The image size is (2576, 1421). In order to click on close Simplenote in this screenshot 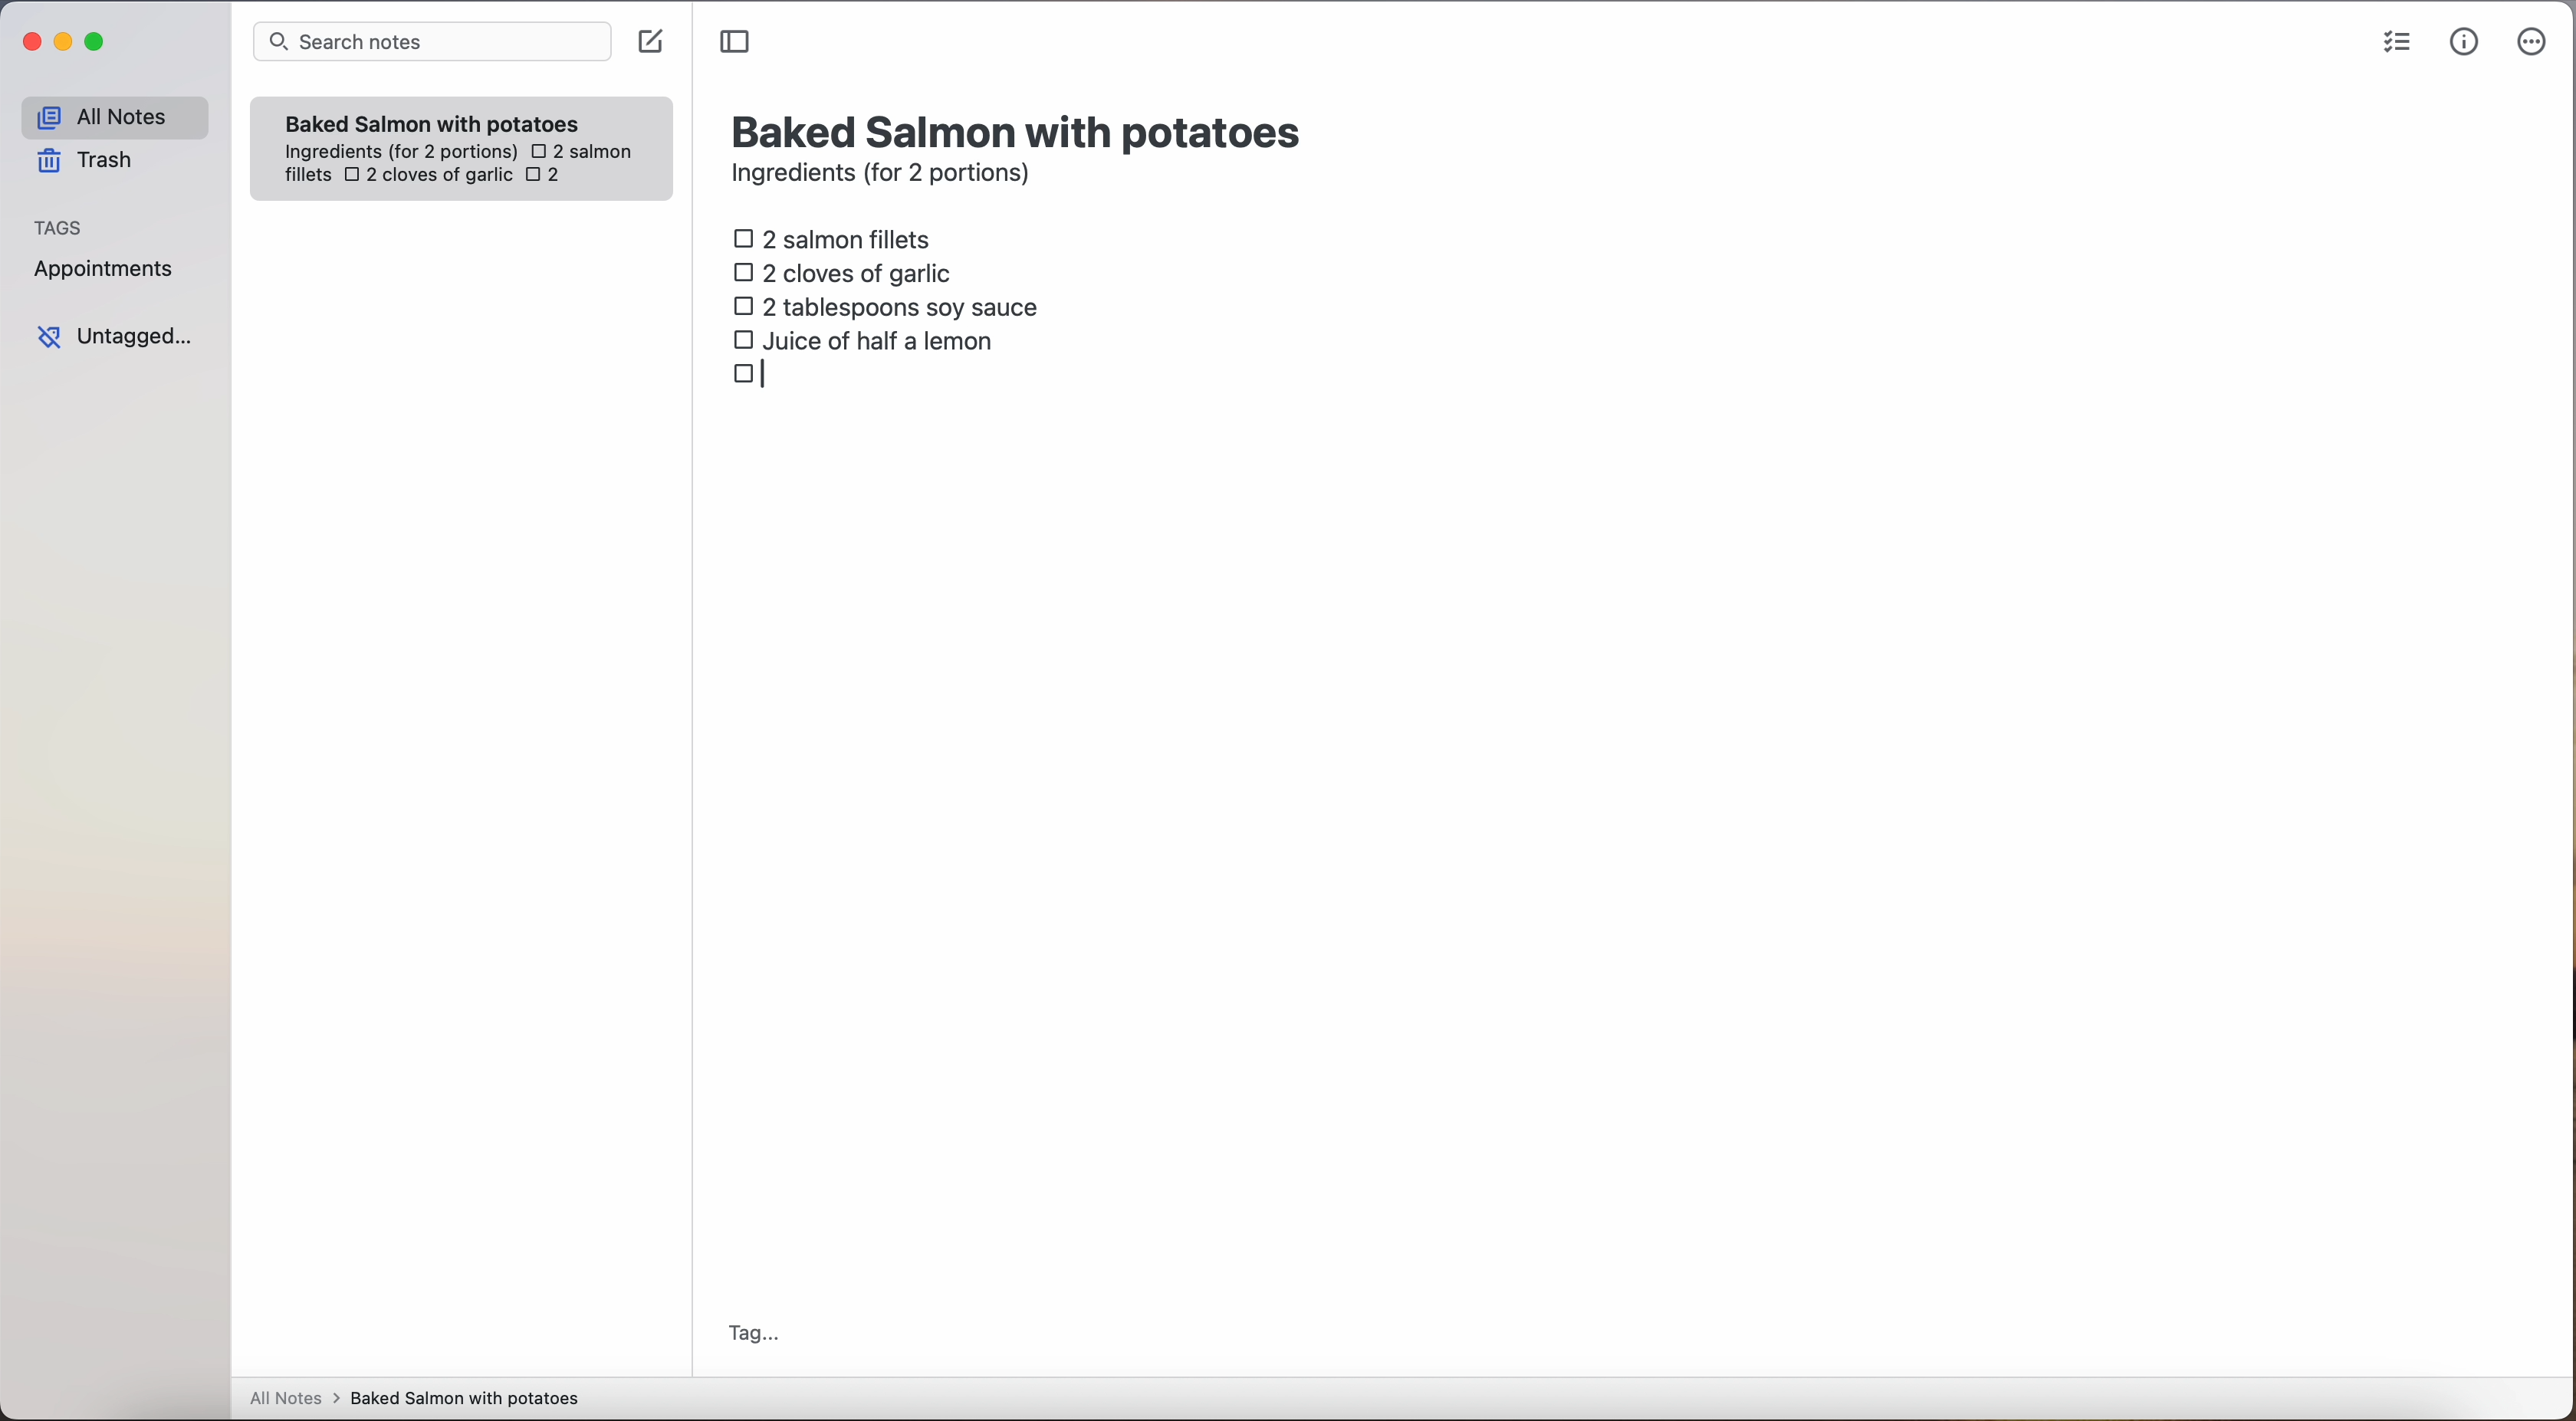, I will do `click(29, 43)`.